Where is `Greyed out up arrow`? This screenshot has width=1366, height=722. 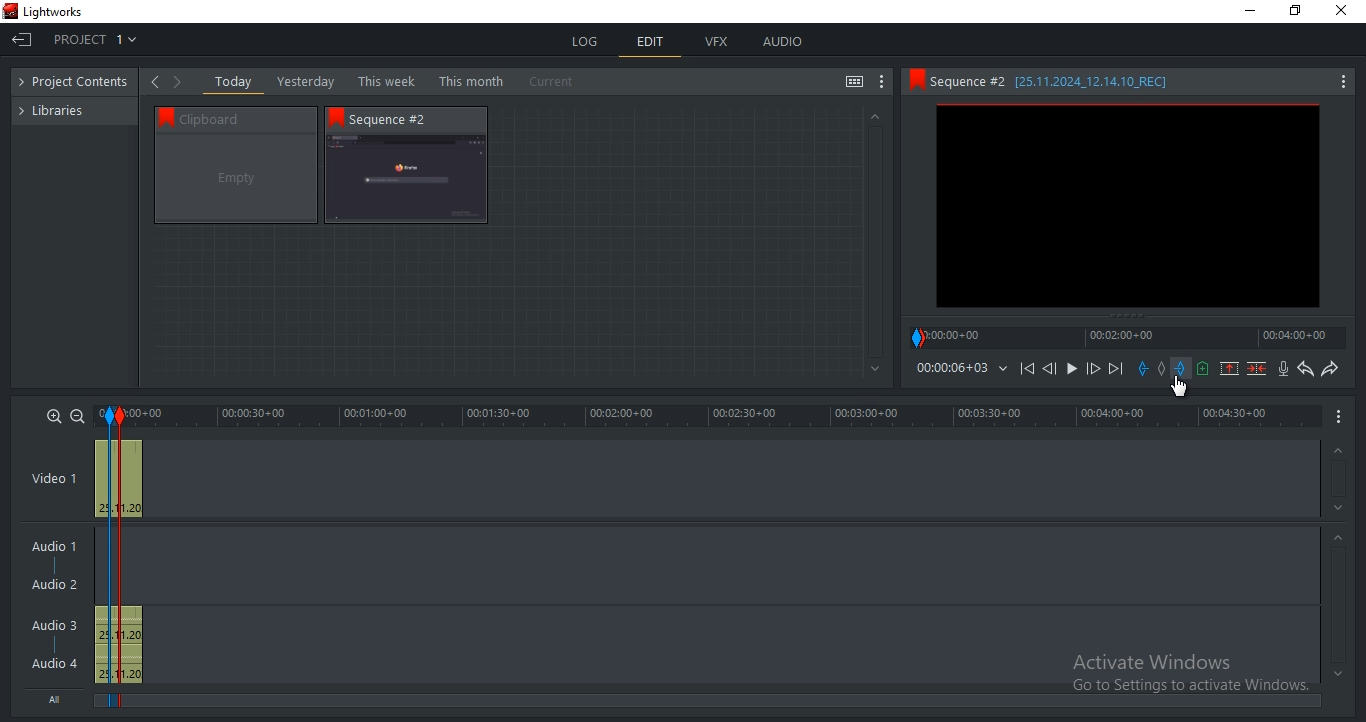
Greyed out up arrow is located at coordinates (1336, 452).